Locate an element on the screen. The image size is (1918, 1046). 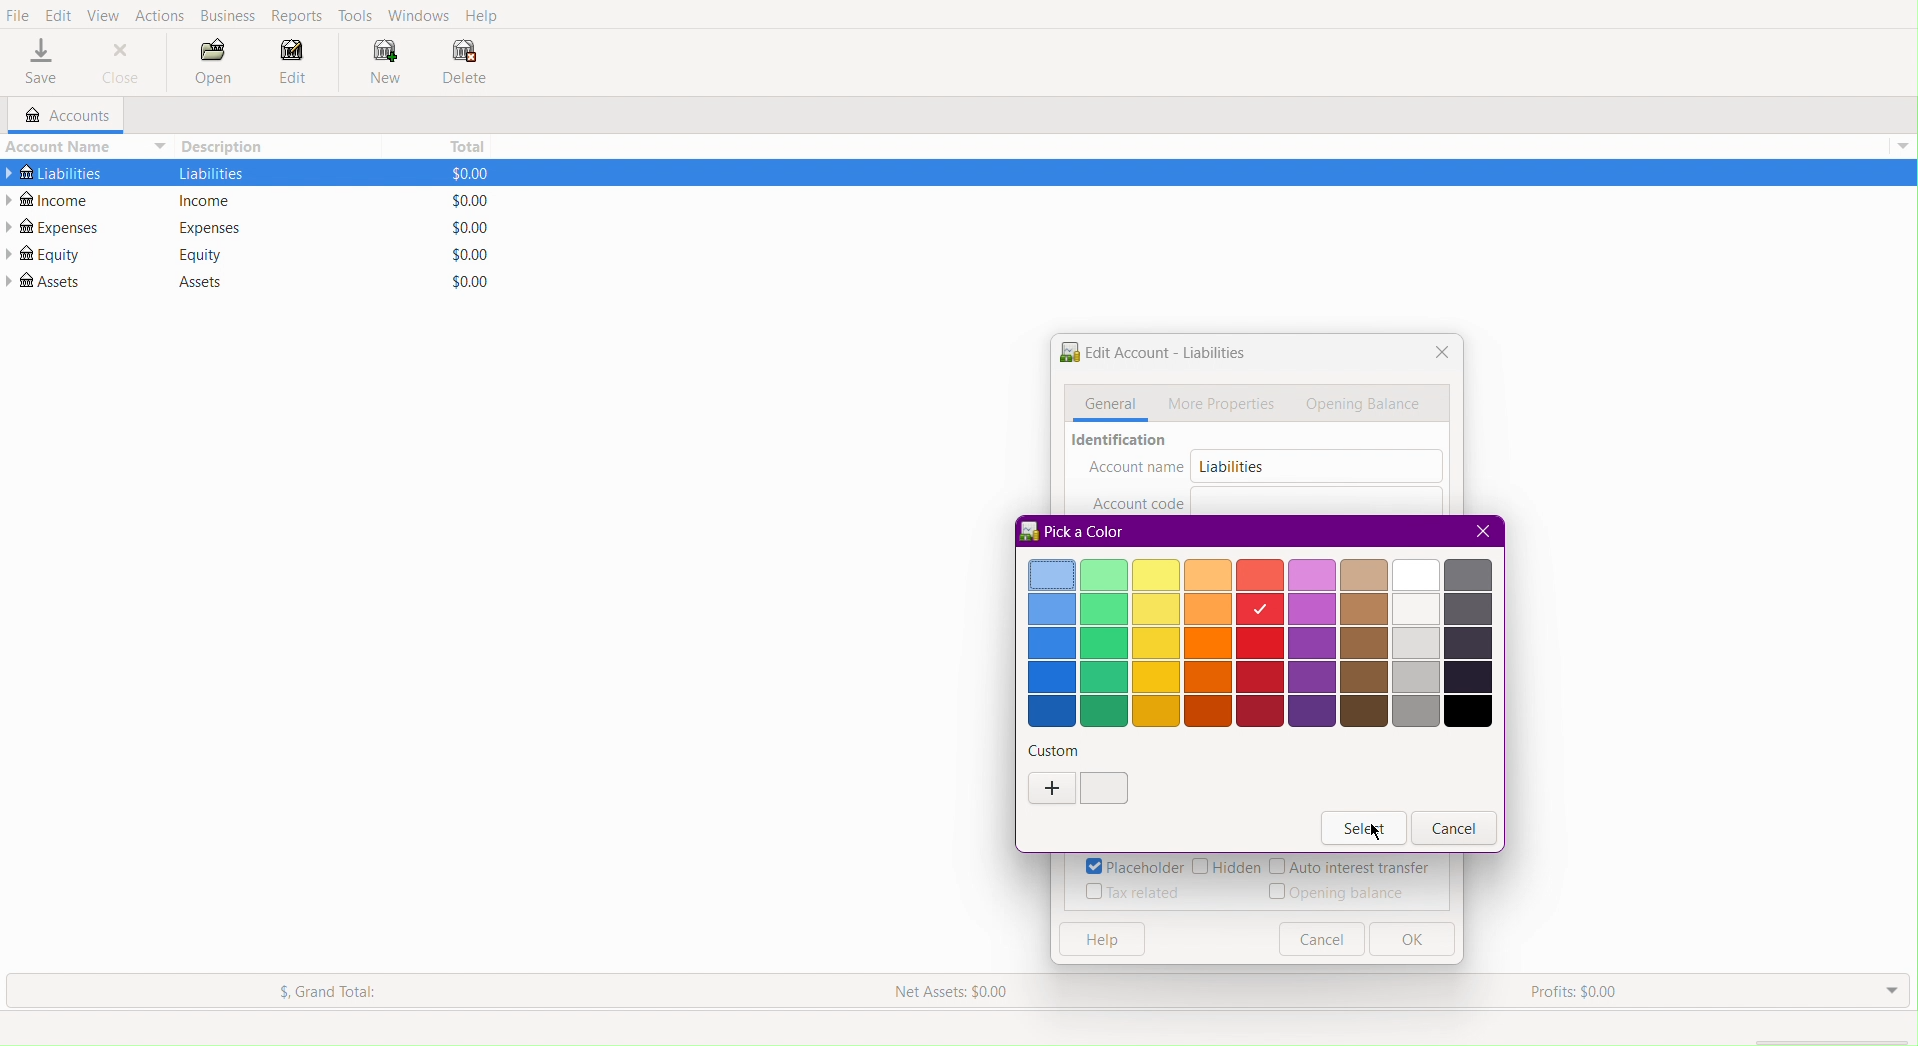
Open is located at coordinates (214, 65).